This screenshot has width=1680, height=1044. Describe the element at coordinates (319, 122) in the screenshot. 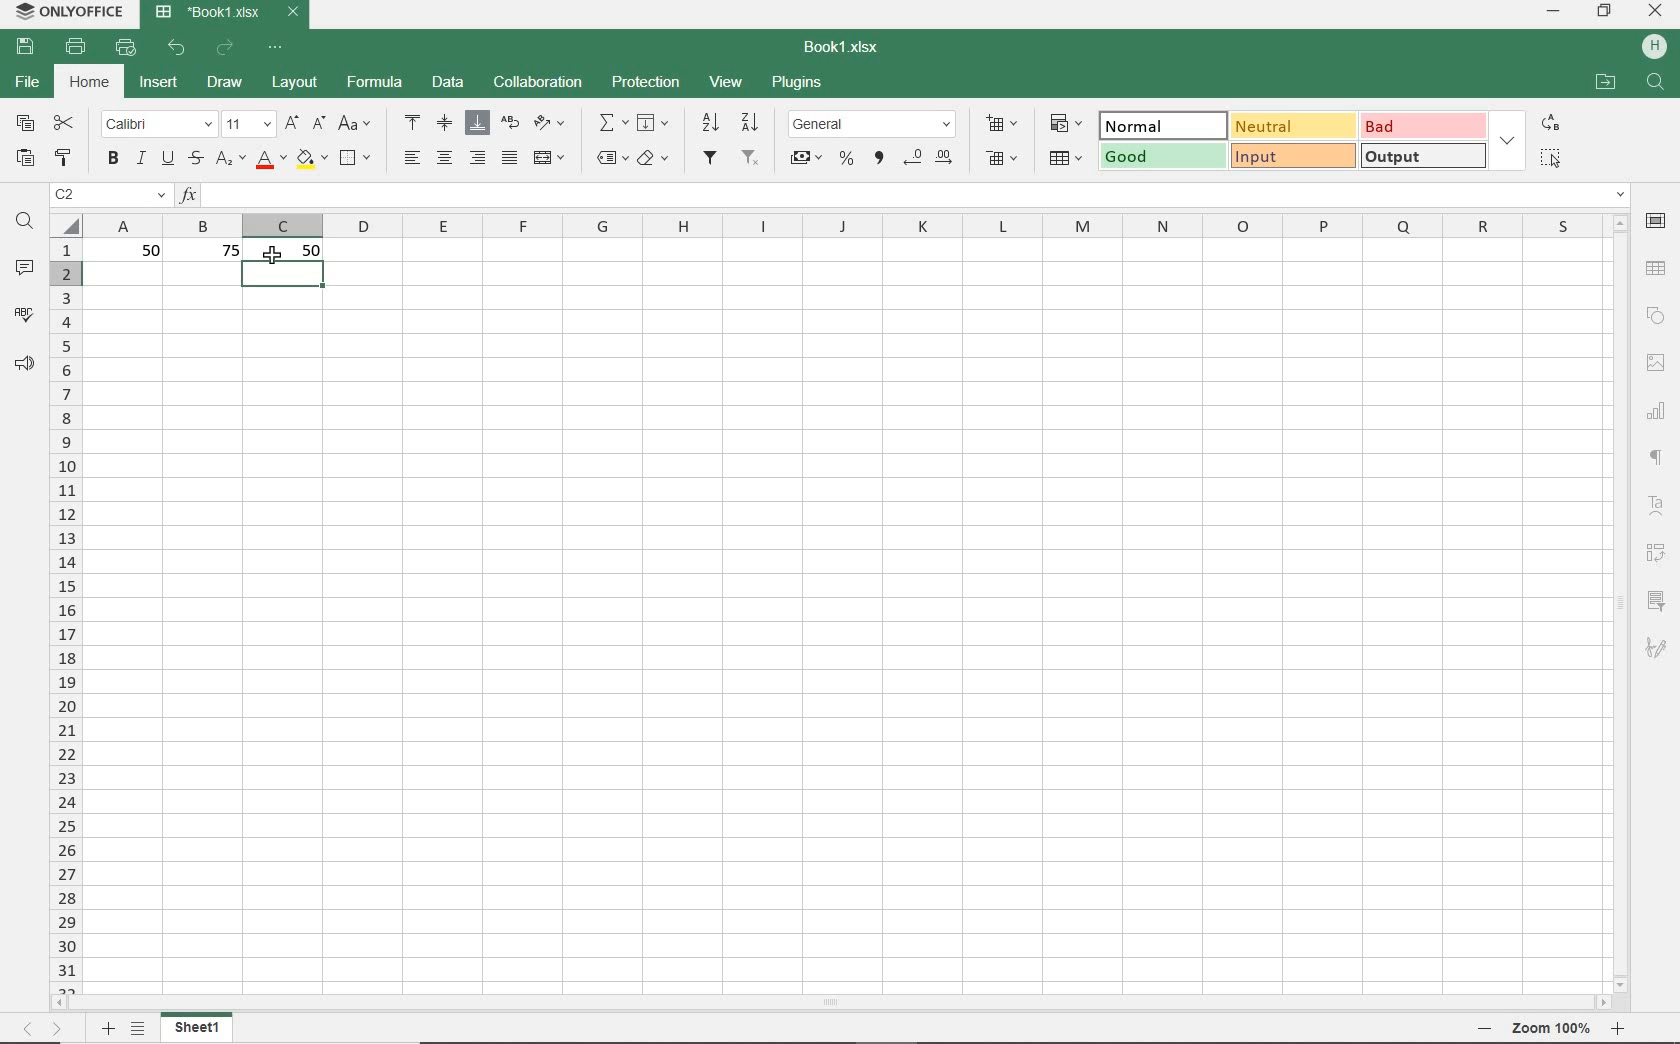

I see `decrement font size` at that location.